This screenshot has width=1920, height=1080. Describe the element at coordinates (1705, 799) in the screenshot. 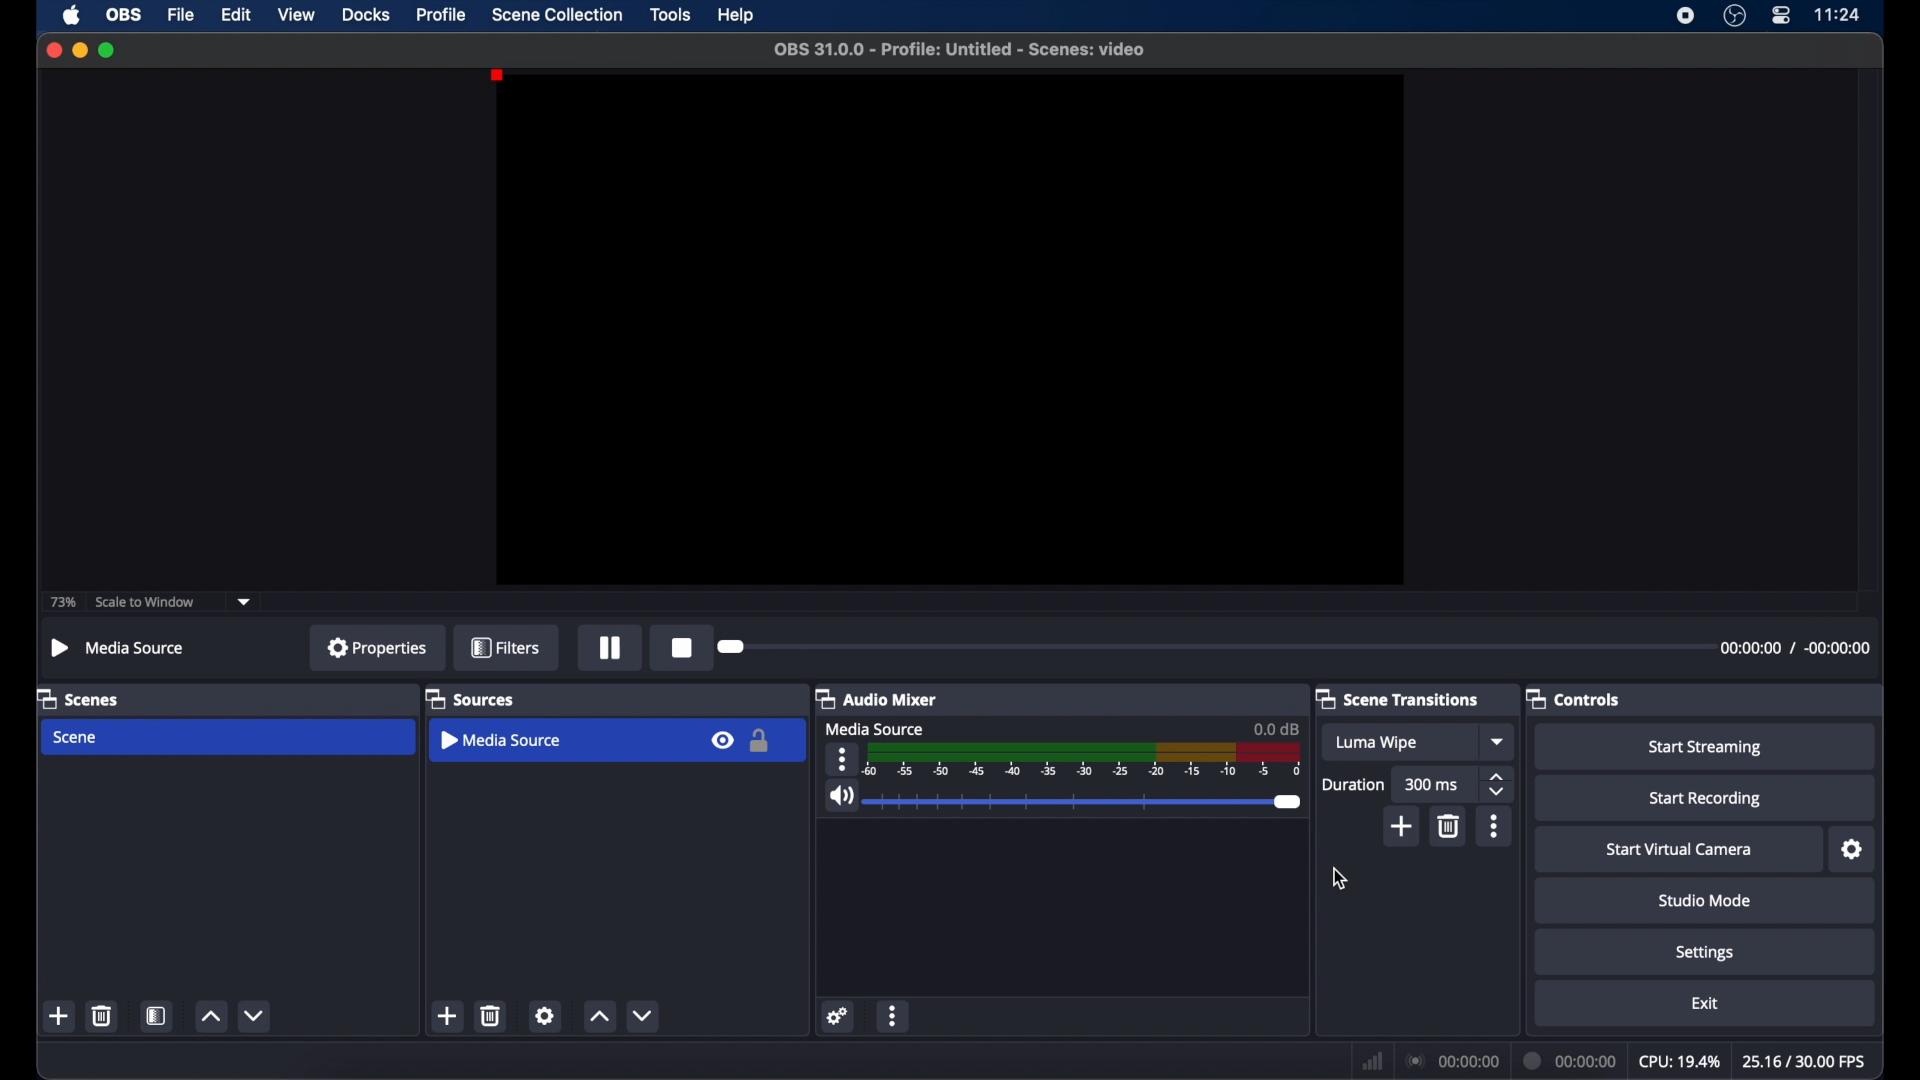

I see `start recording` at that location.